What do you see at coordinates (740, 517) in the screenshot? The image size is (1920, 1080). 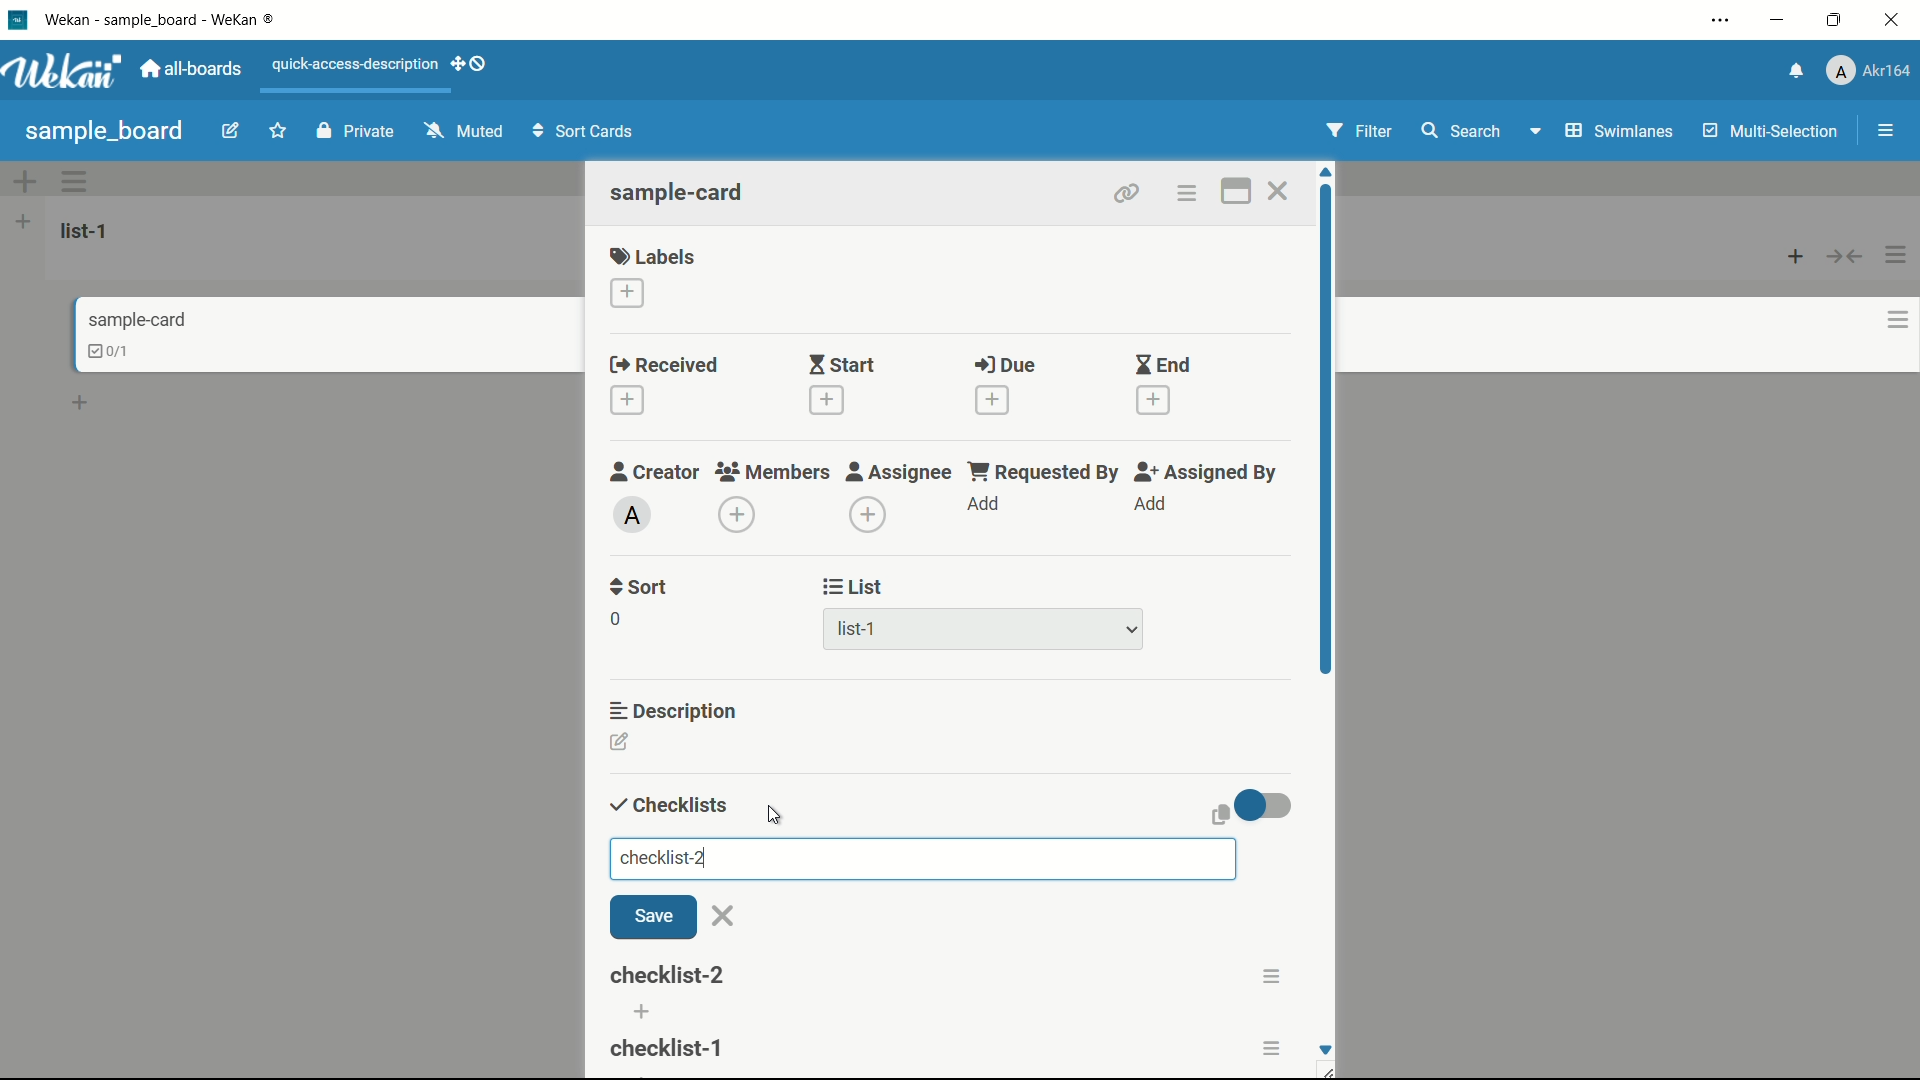 I see `add members` at bounding box center [740, 517].